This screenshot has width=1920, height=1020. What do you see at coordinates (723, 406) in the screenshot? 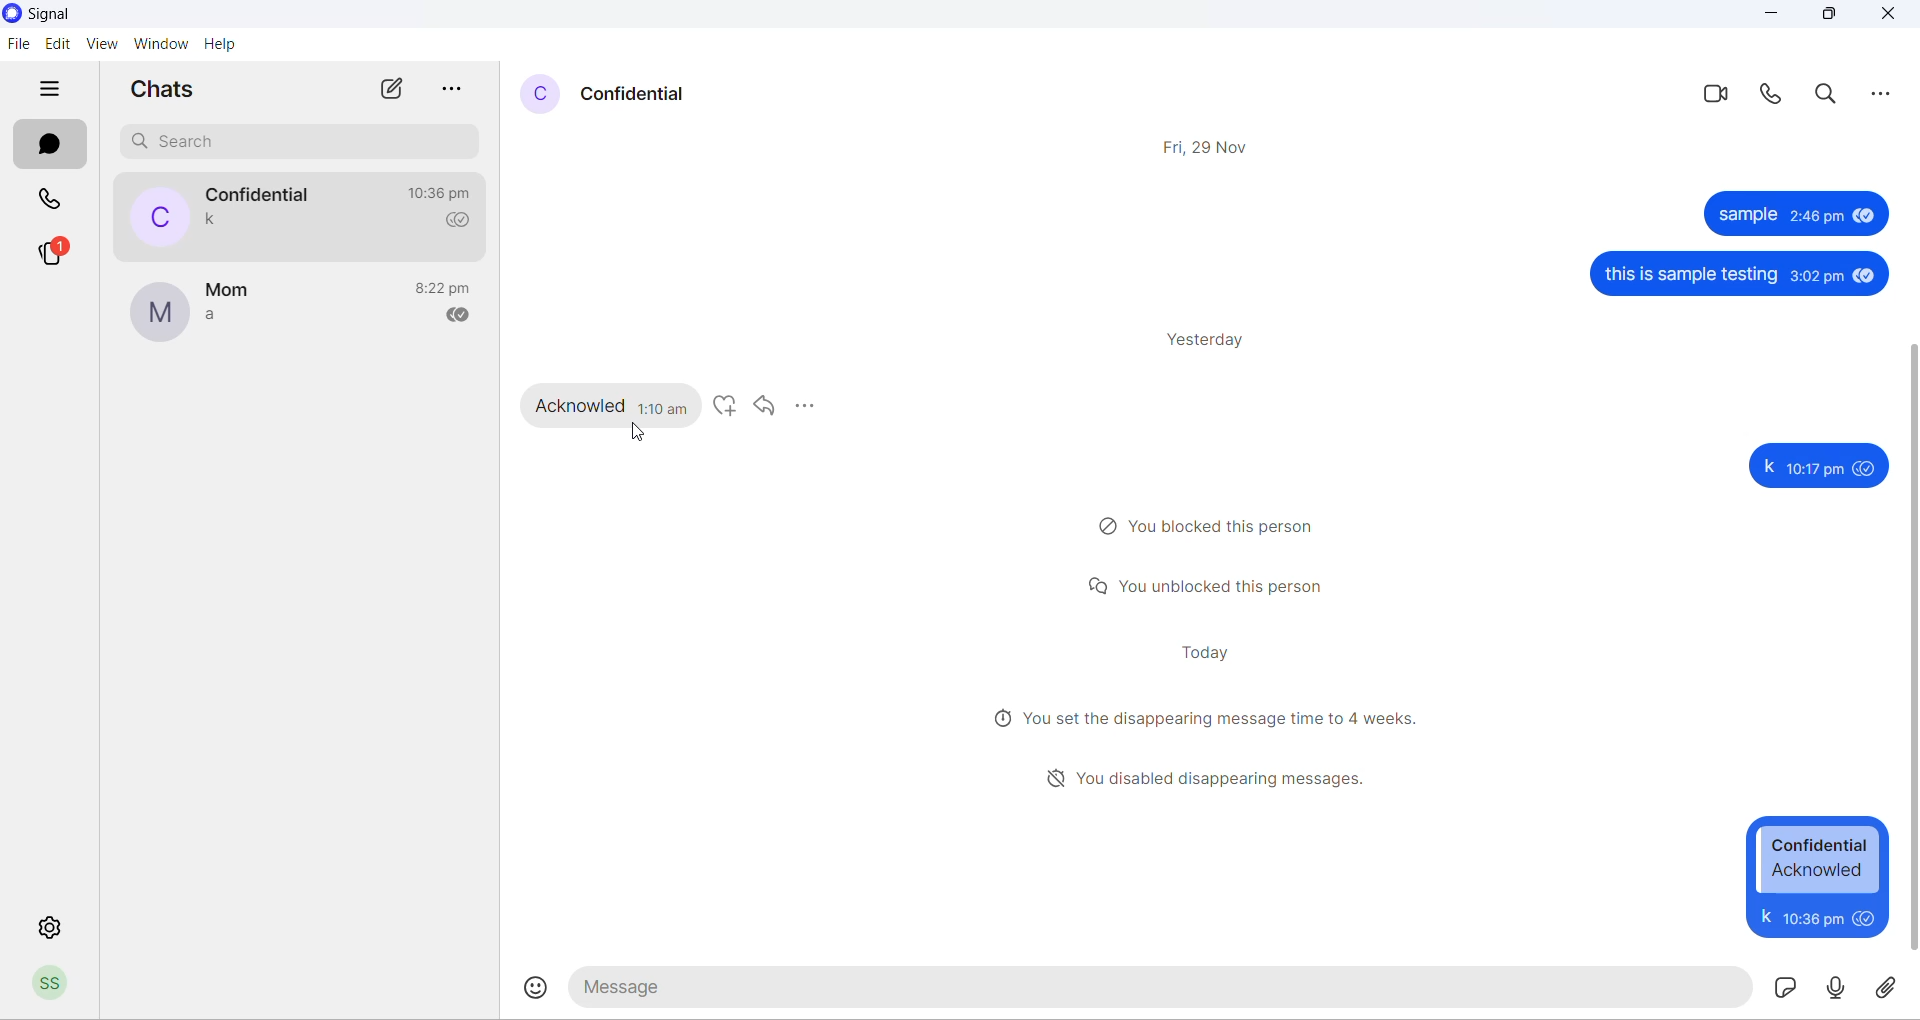
I see `like` at bounding box center [723, 406].